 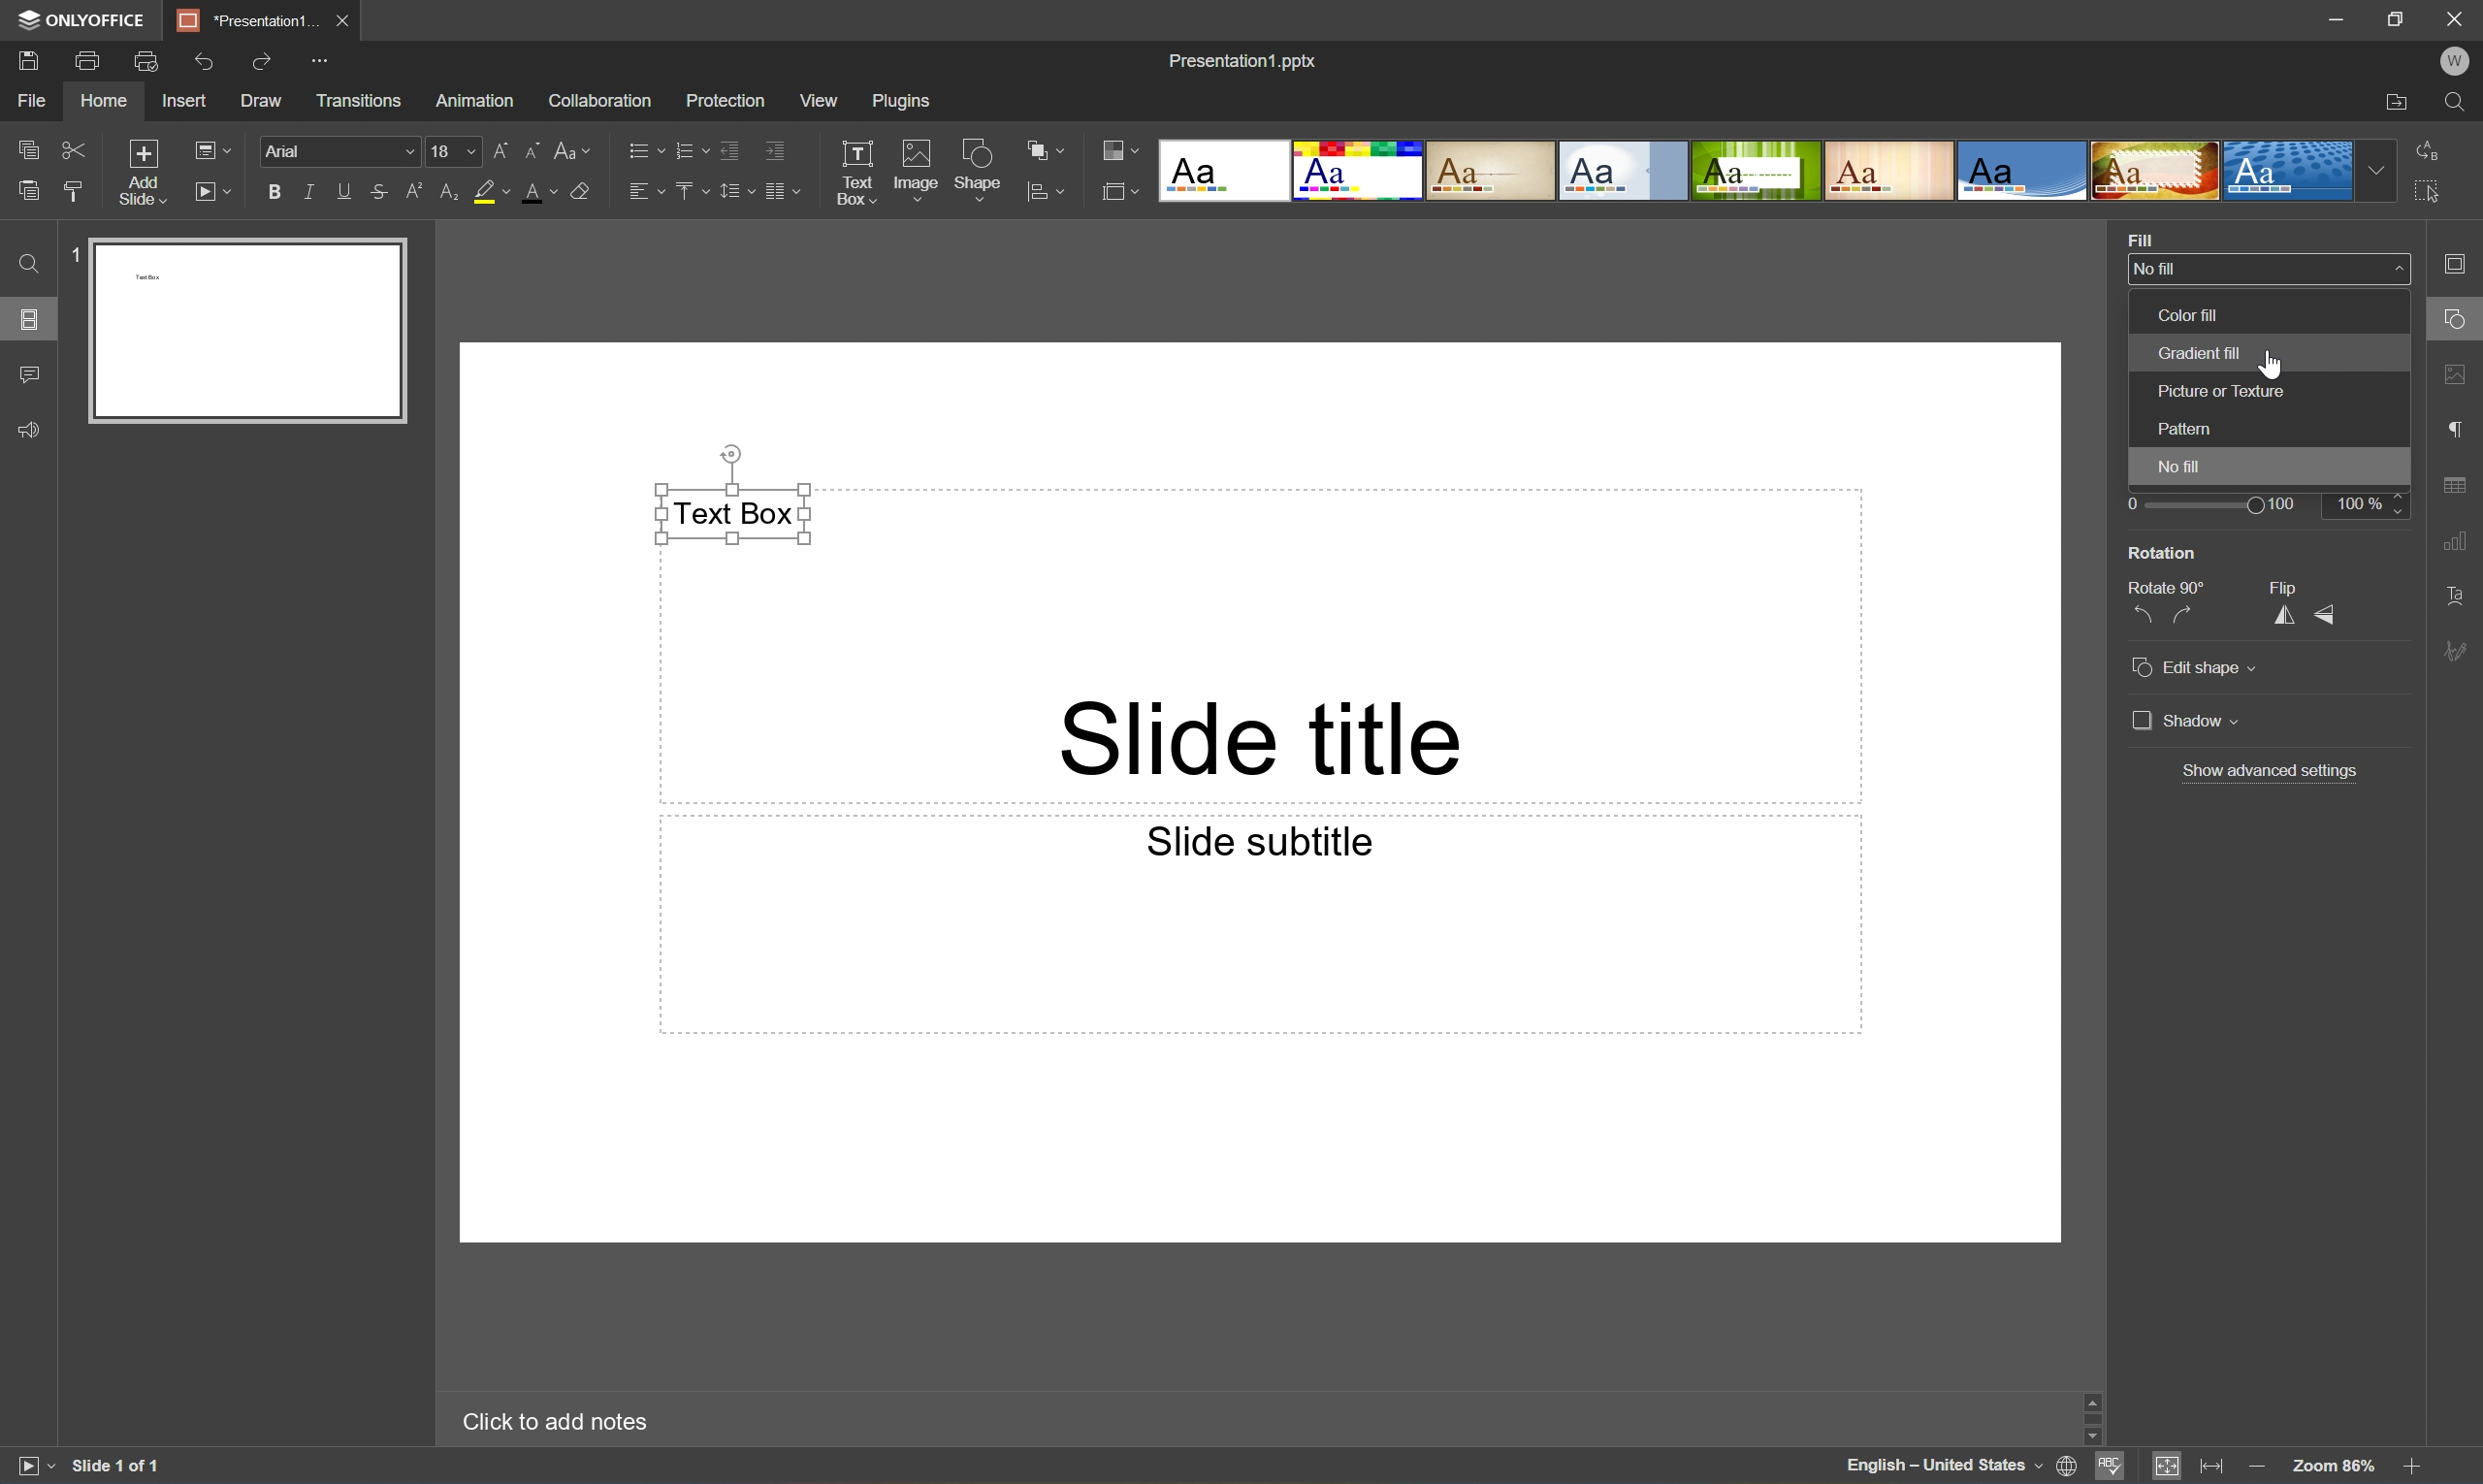 I want to click on Find, so click(x=31, y=263).